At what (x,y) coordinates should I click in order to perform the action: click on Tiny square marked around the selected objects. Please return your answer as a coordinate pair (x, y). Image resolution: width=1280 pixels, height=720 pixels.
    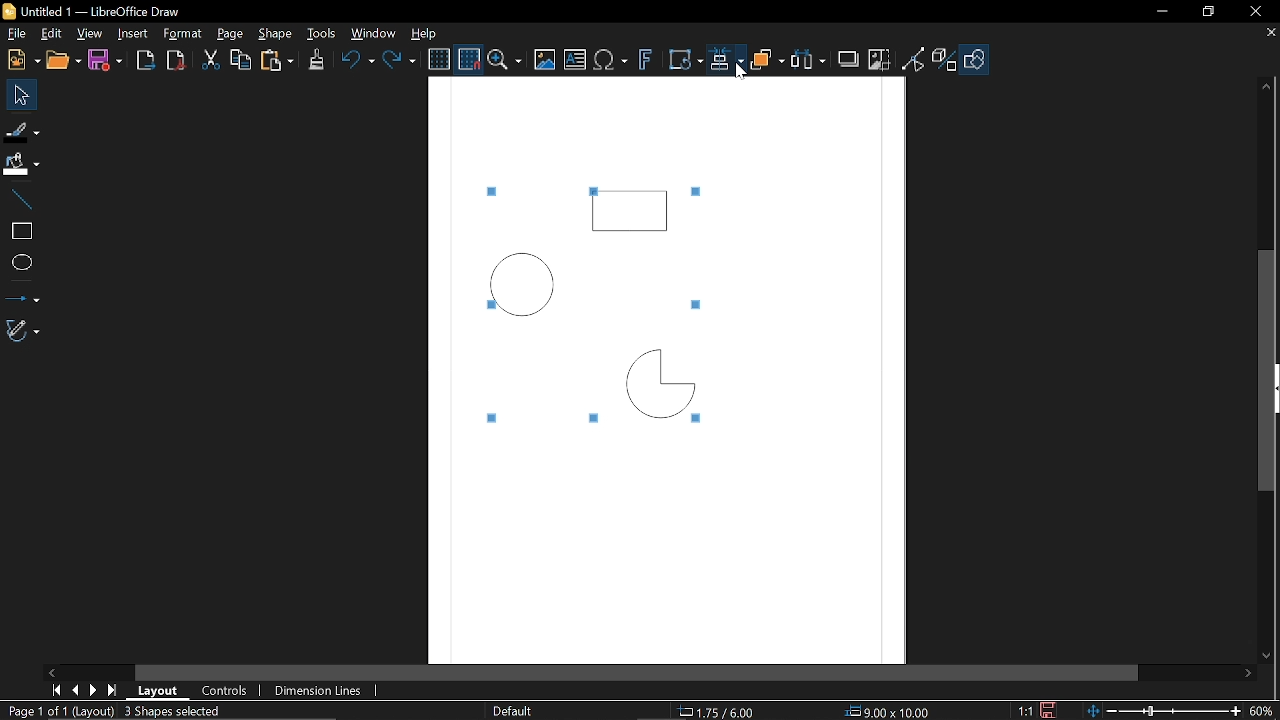
    Looking at the image, I should click on (486, 422).